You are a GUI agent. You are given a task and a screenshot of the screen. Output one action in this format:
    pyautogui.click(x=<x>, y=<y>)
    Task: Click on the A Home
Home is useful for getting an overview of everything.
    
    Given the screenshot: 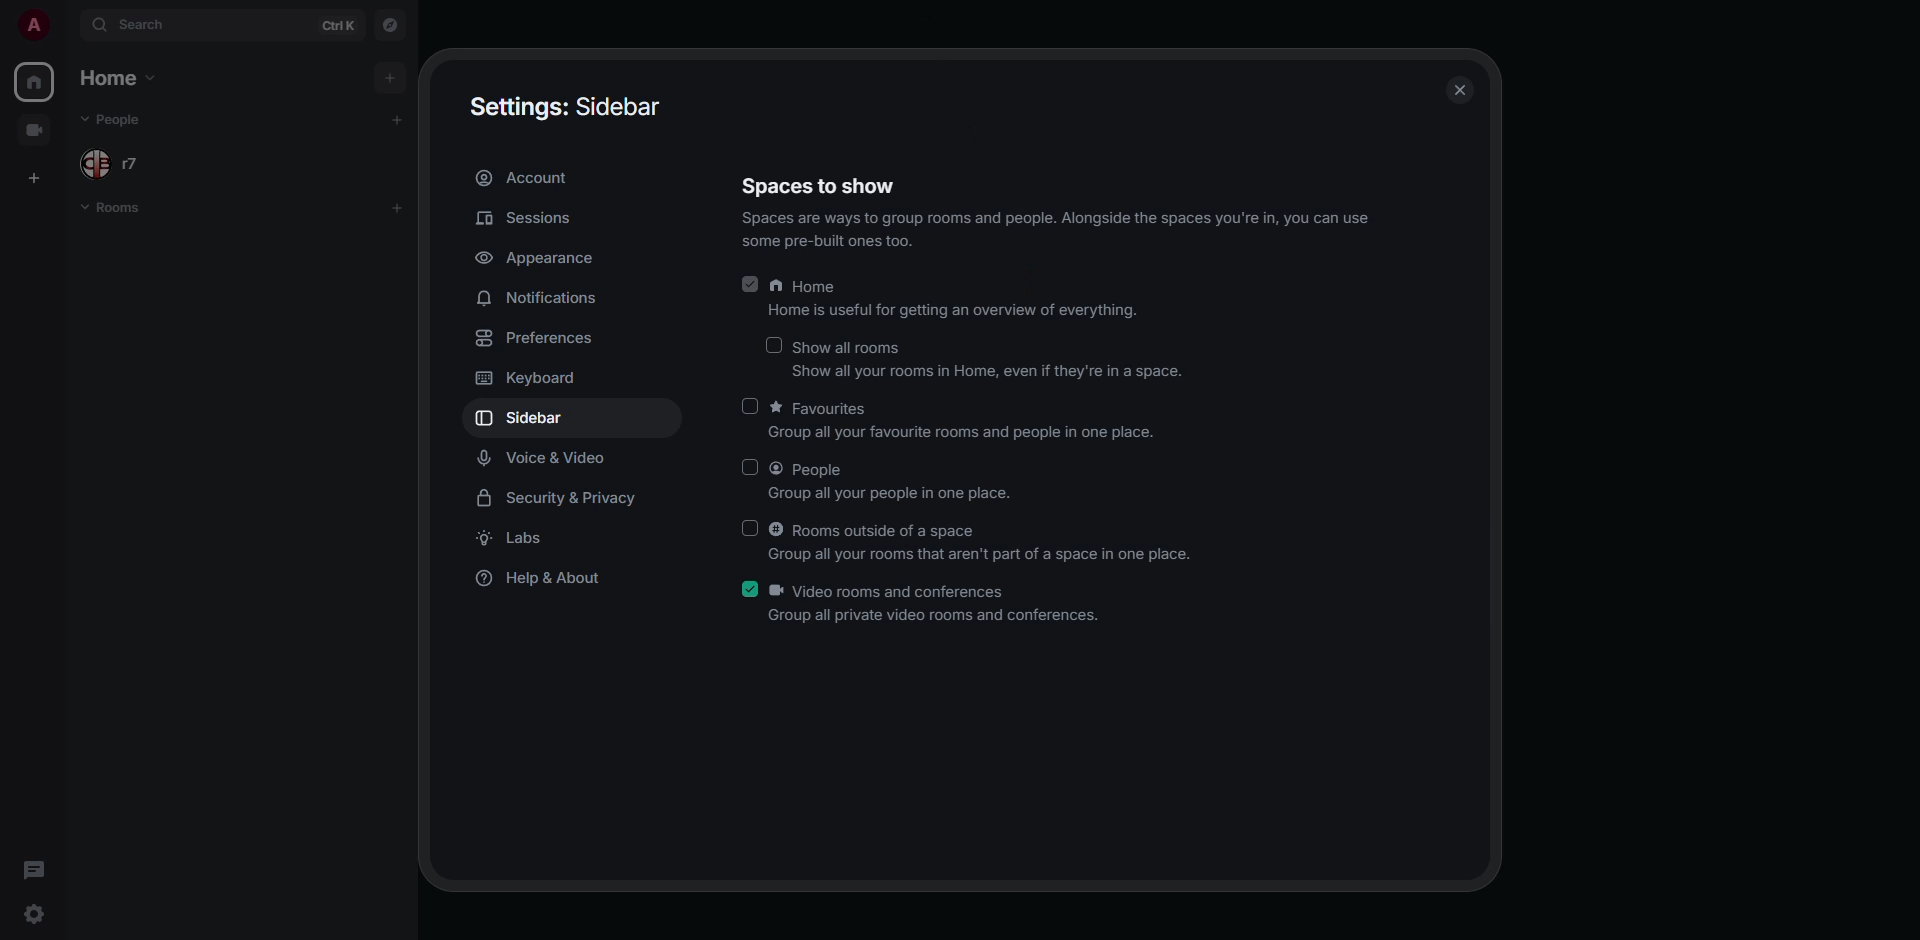 What is the action you would take?
    pyautogui.click(x=954, y=297)
    